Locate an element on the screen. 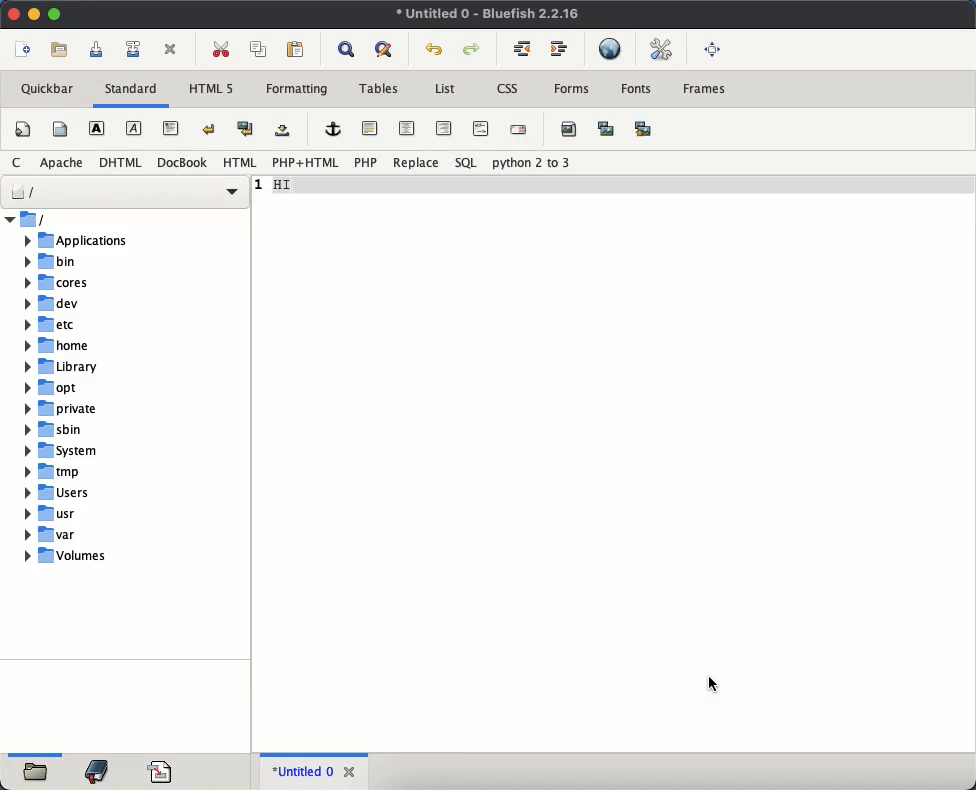 This screenshot has width=976, height=790. opt is located at coordinates (99, 388).